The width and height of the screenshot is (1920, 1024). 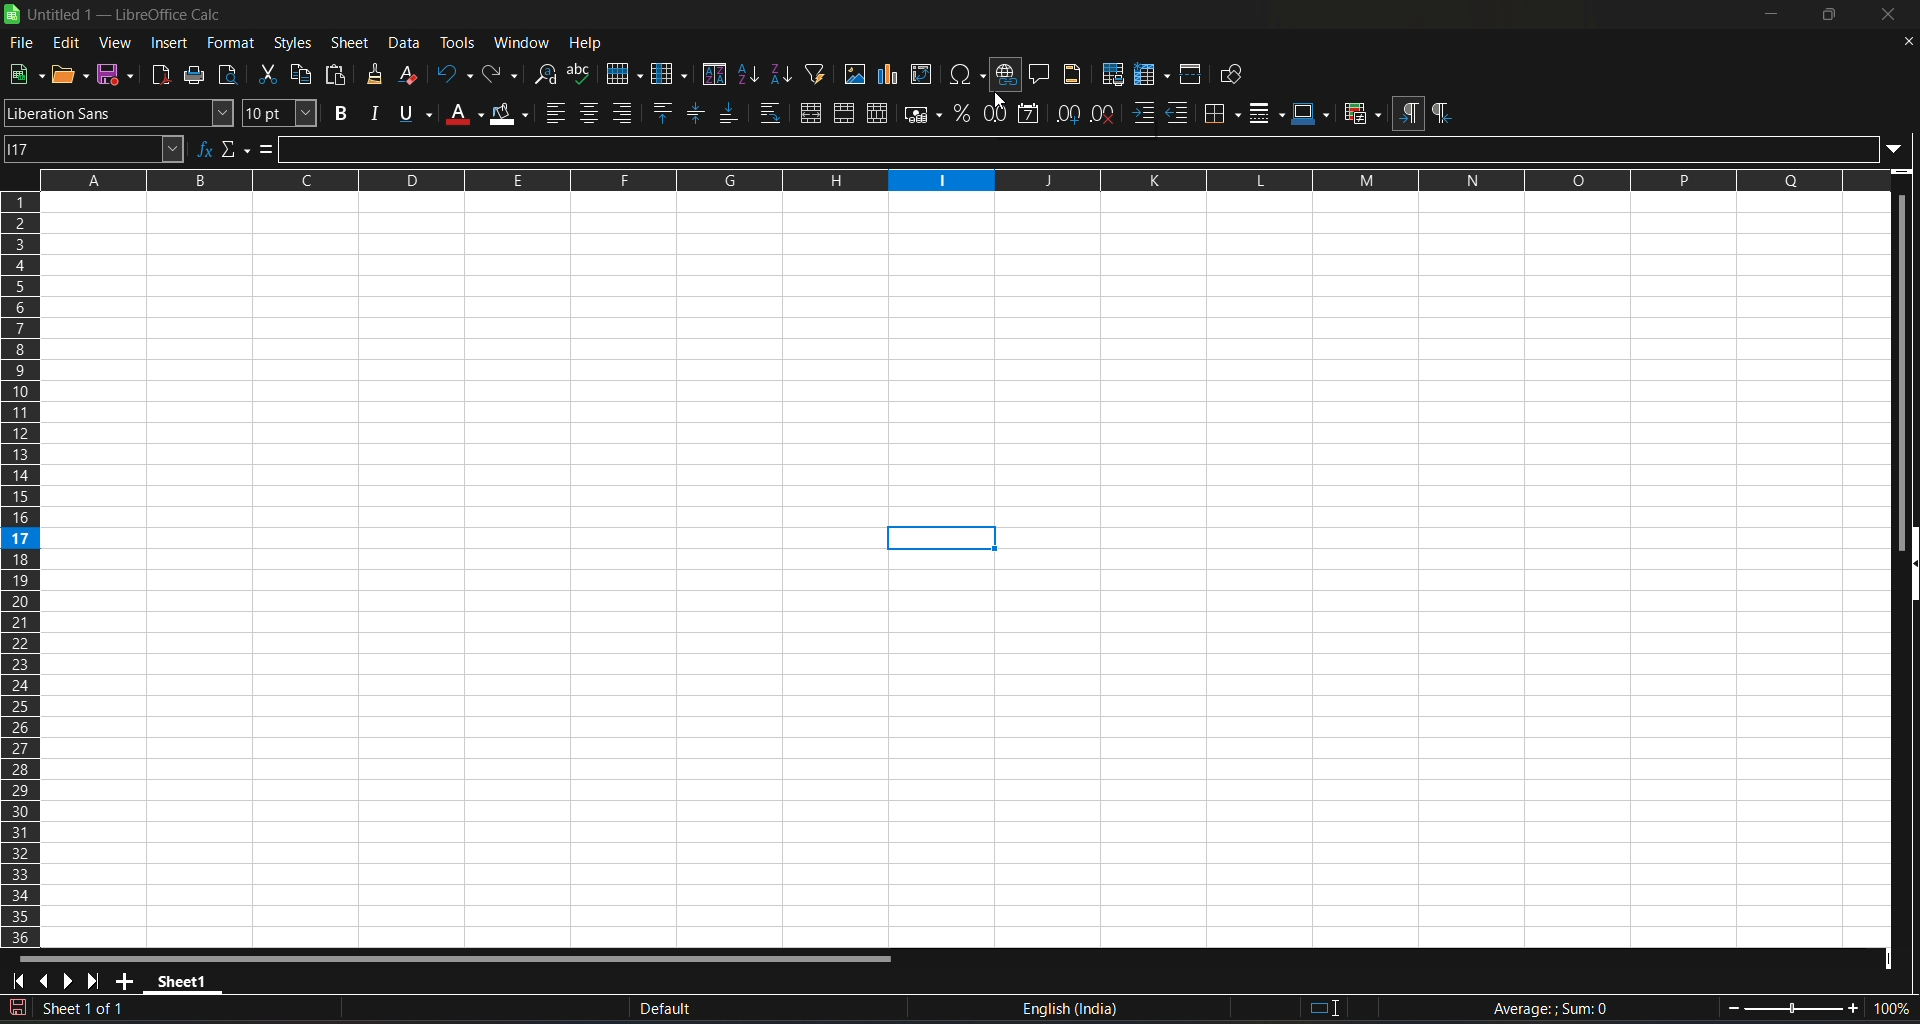 I want to click on scroll to first sheet, so click(x=17, y=981).